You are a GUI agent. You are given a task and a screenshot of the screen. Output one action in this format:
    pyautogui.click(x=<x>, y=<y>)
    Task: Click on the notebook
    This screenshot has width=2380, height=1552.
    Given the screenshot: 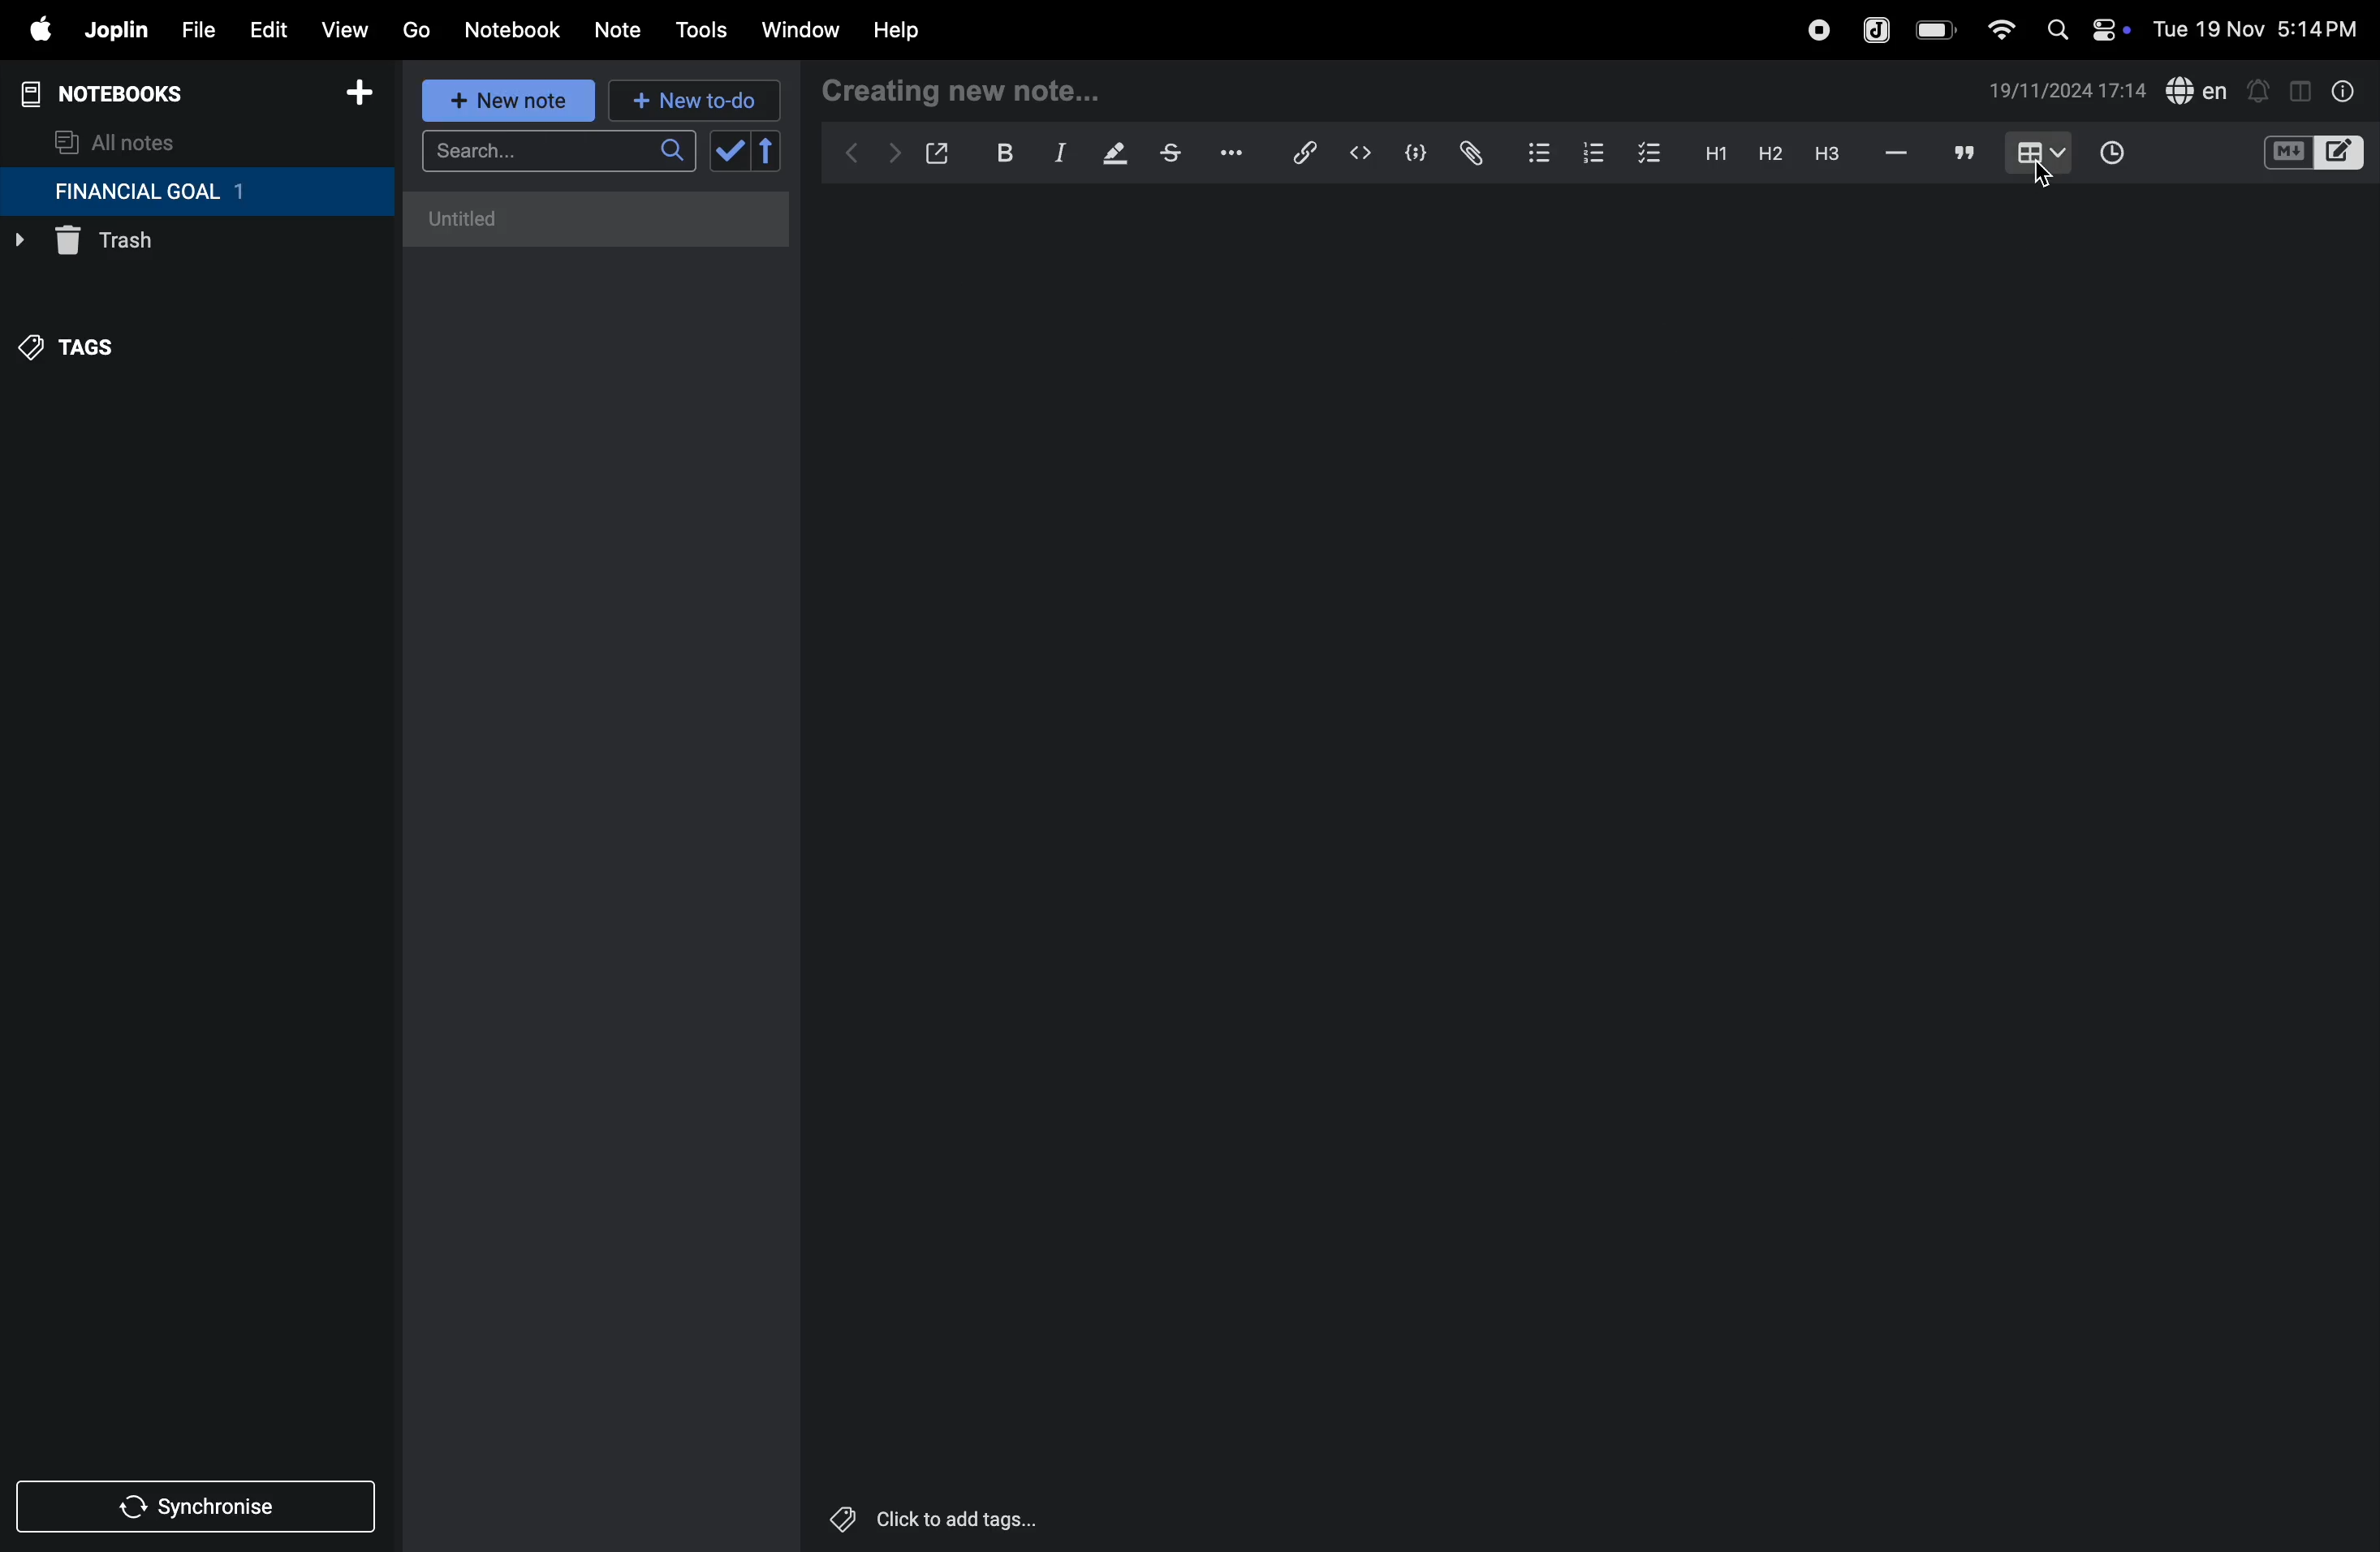 What is the action you would take?
    pyautogui.click(x=511, y=30)
    